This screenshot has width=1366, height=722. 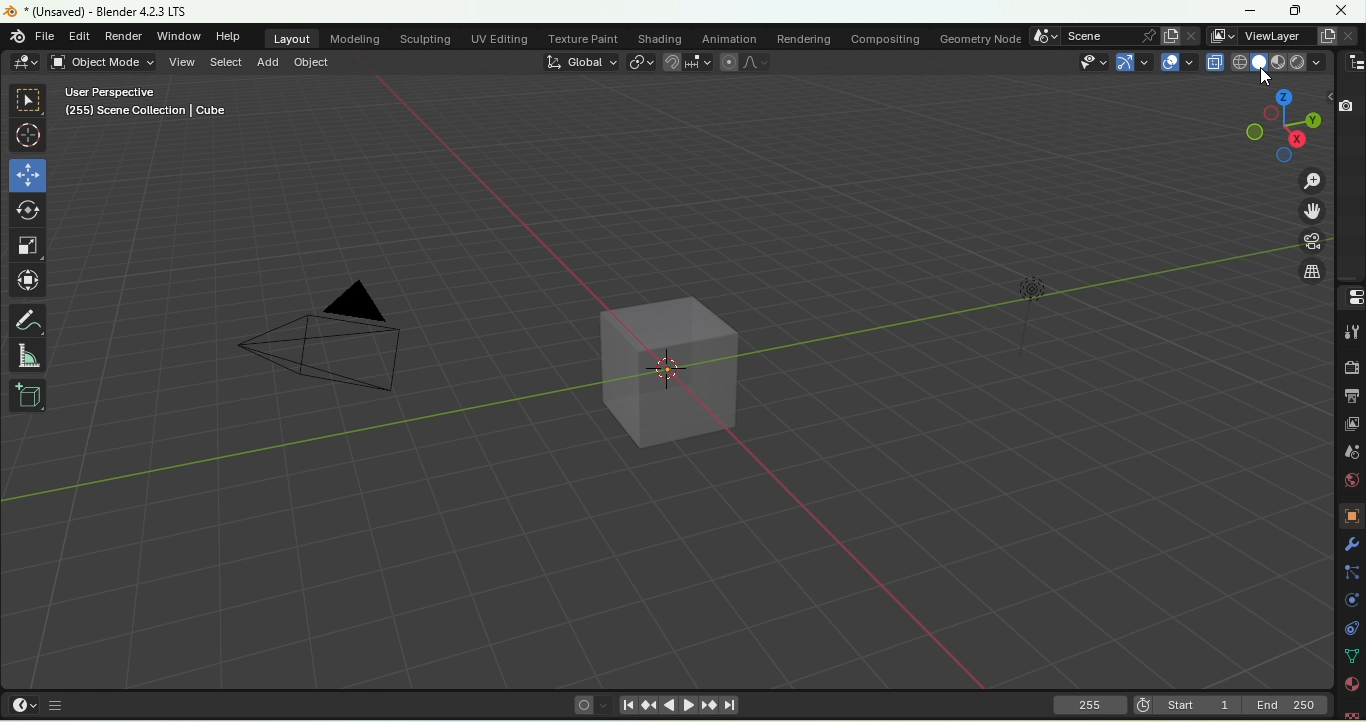 What do you see at coordinates (727, 62) in the screenshot?
I see `Proportional editing objects` at bounding box center [727, 62].